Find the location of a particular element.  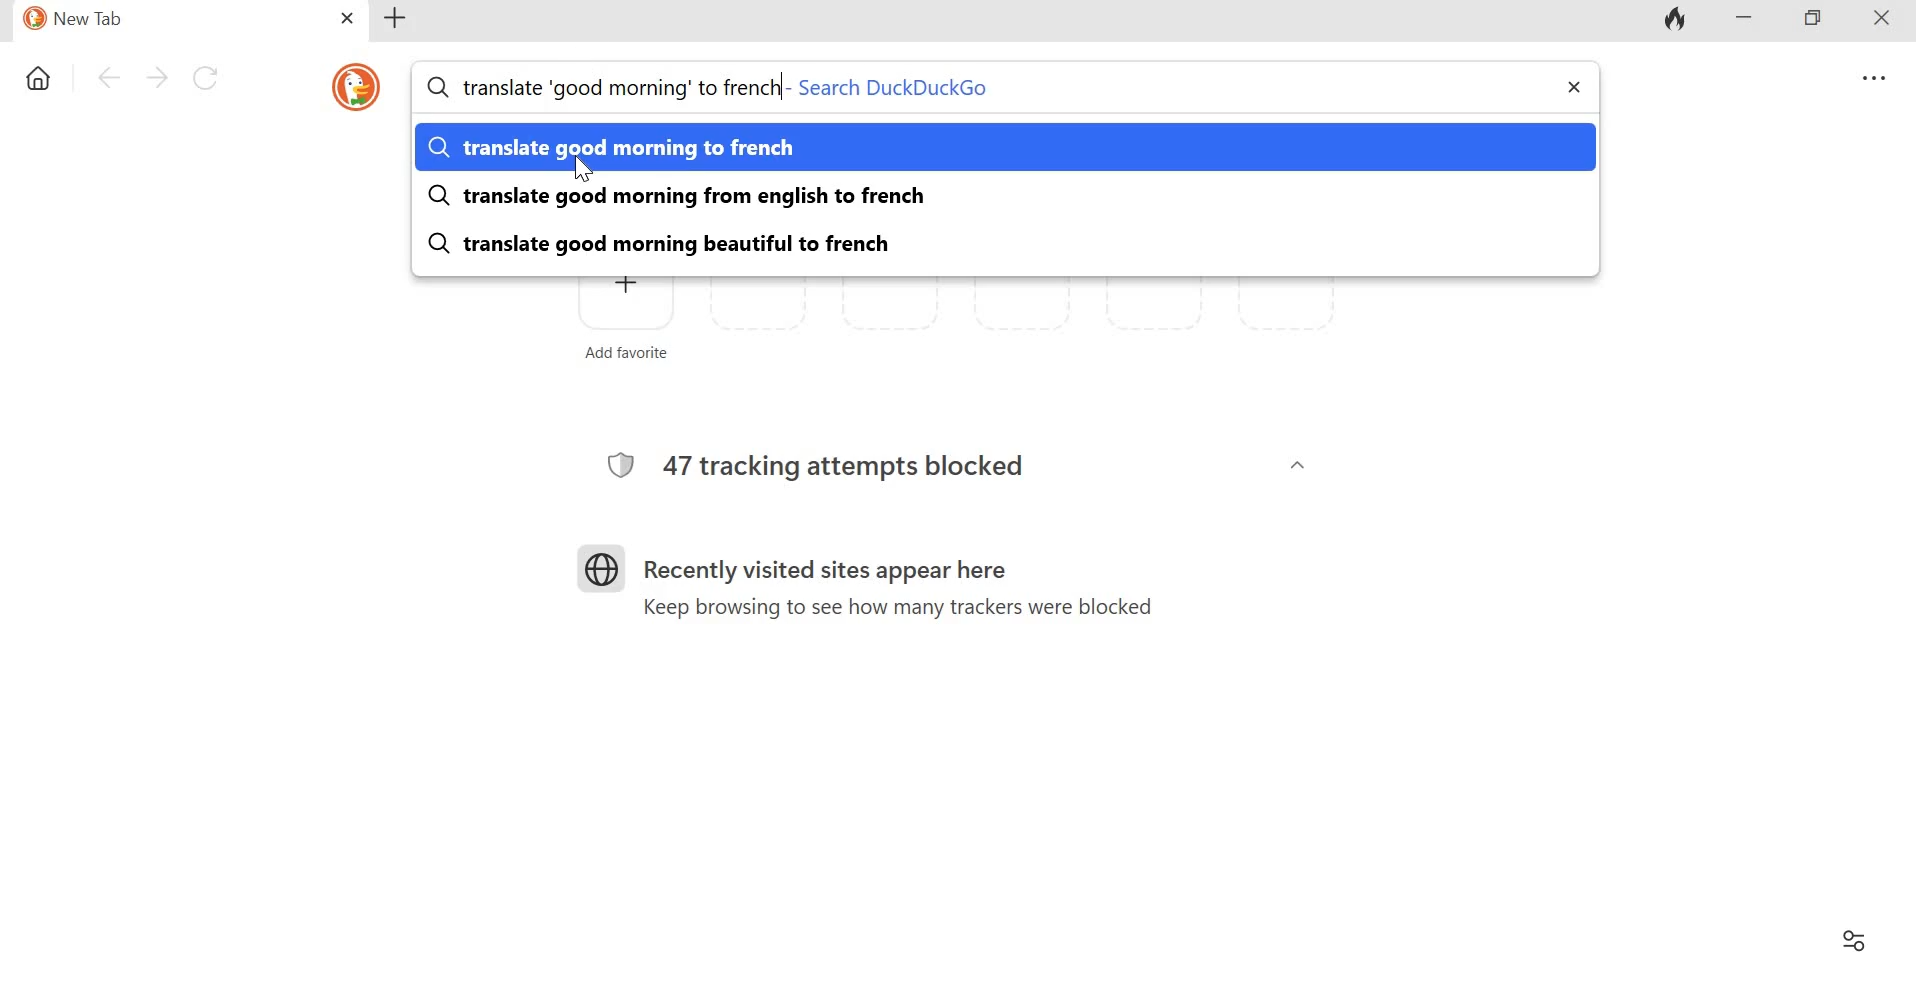

Reload this page is located at coordinates (205, 80).